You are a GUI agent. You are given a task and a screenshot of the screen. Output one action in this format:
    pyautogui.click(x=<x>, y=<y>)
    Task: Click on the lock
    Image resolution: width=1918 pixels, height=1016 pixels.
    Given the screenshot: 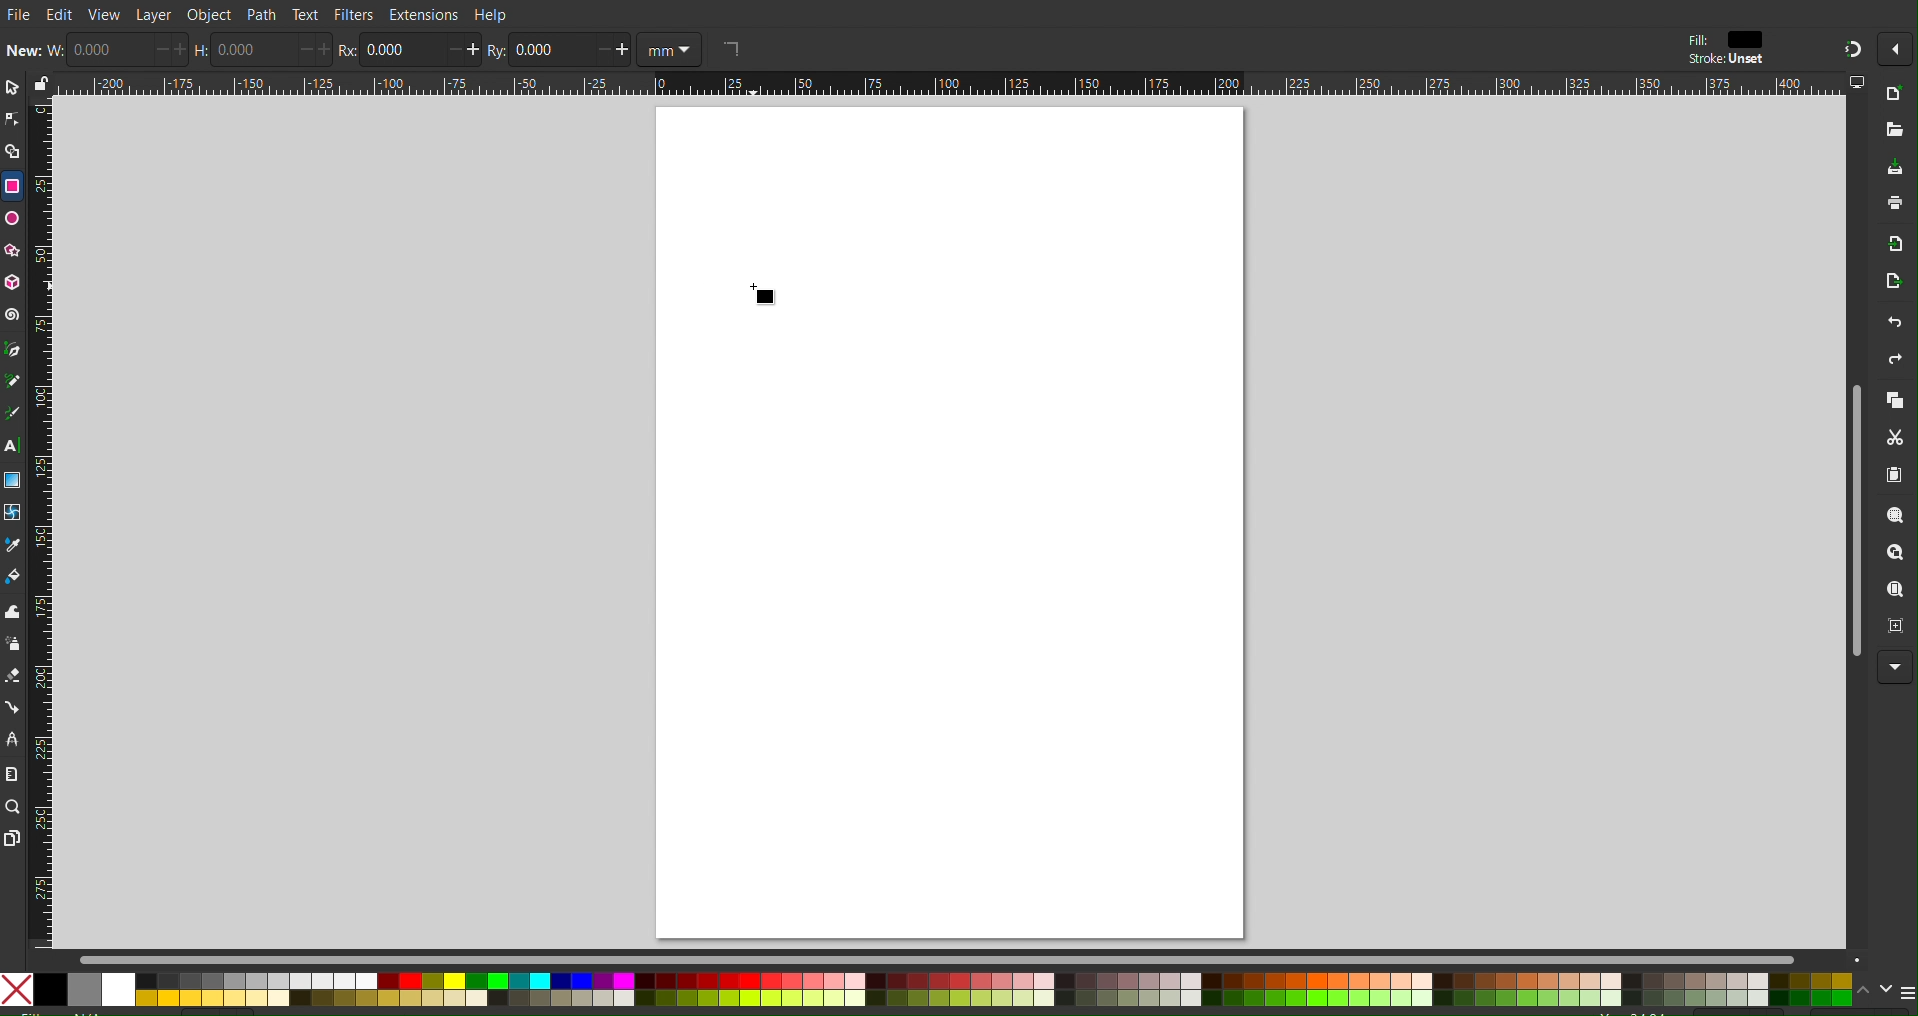 What is the action you would take?
    pyautogui.click(x=39, y=80)
    